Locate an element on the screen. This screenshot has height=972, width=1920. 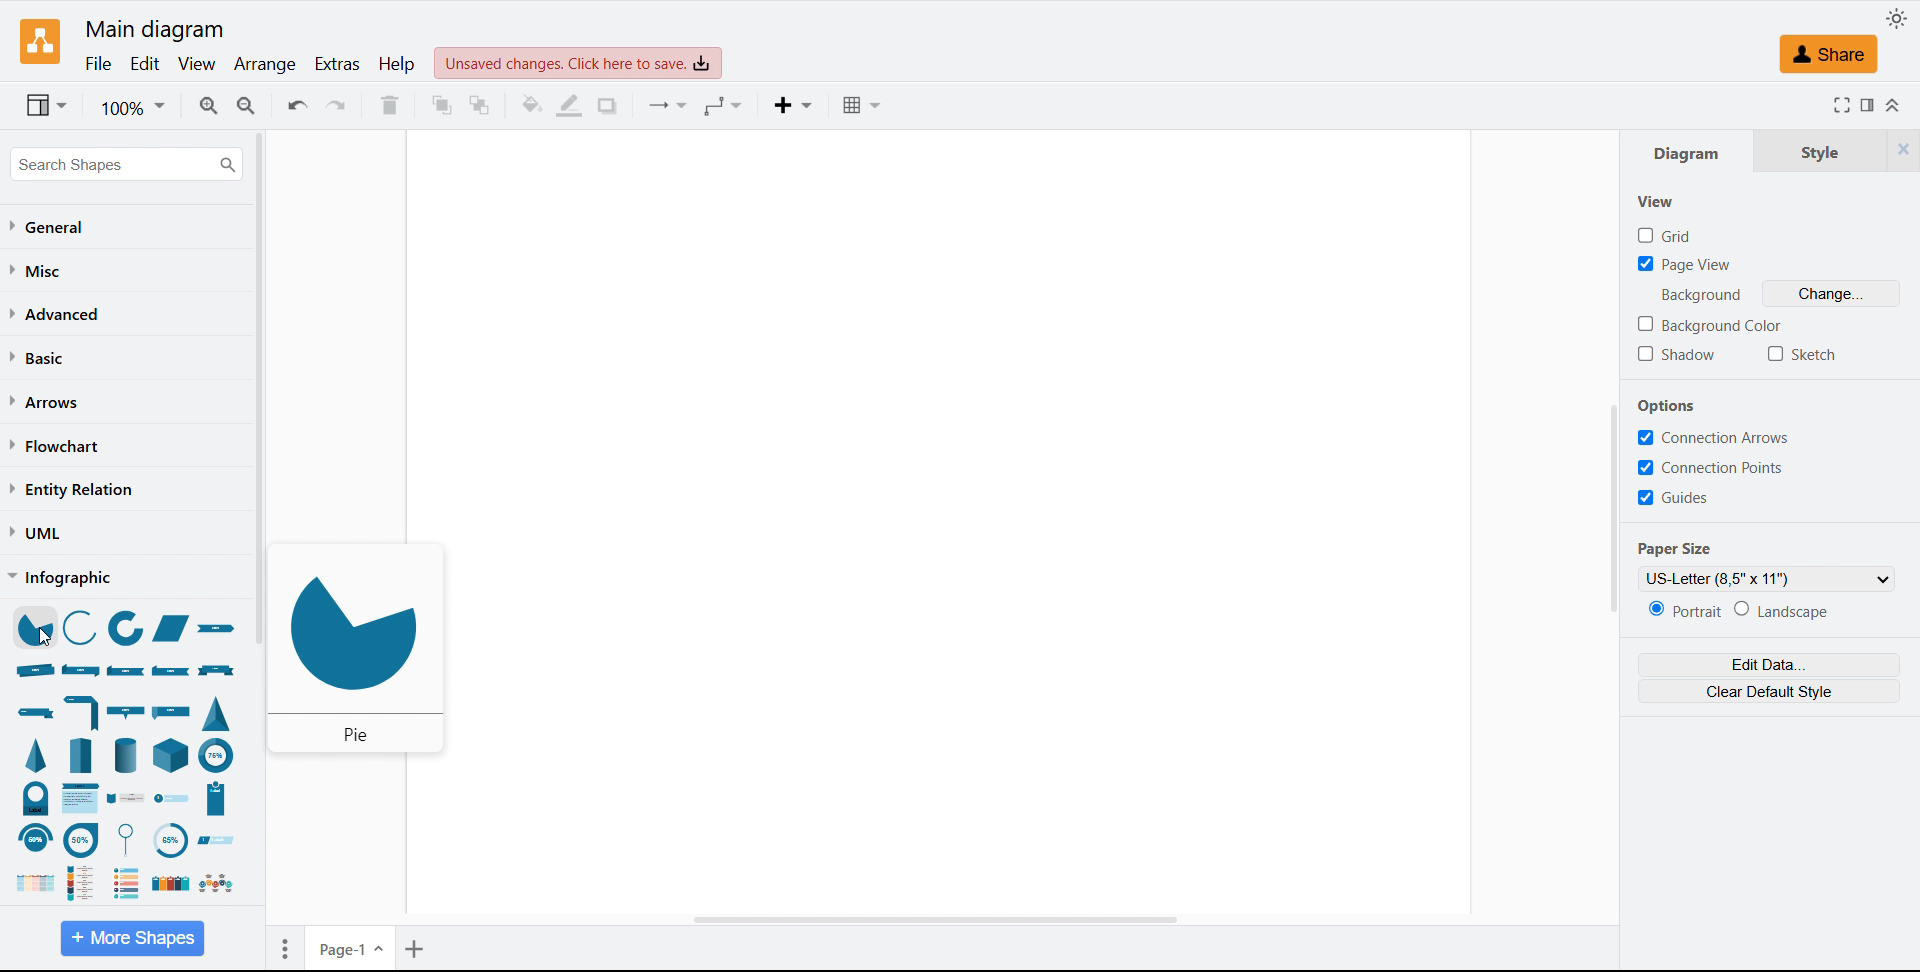
Advanced  is located at coordinates (56, 314).